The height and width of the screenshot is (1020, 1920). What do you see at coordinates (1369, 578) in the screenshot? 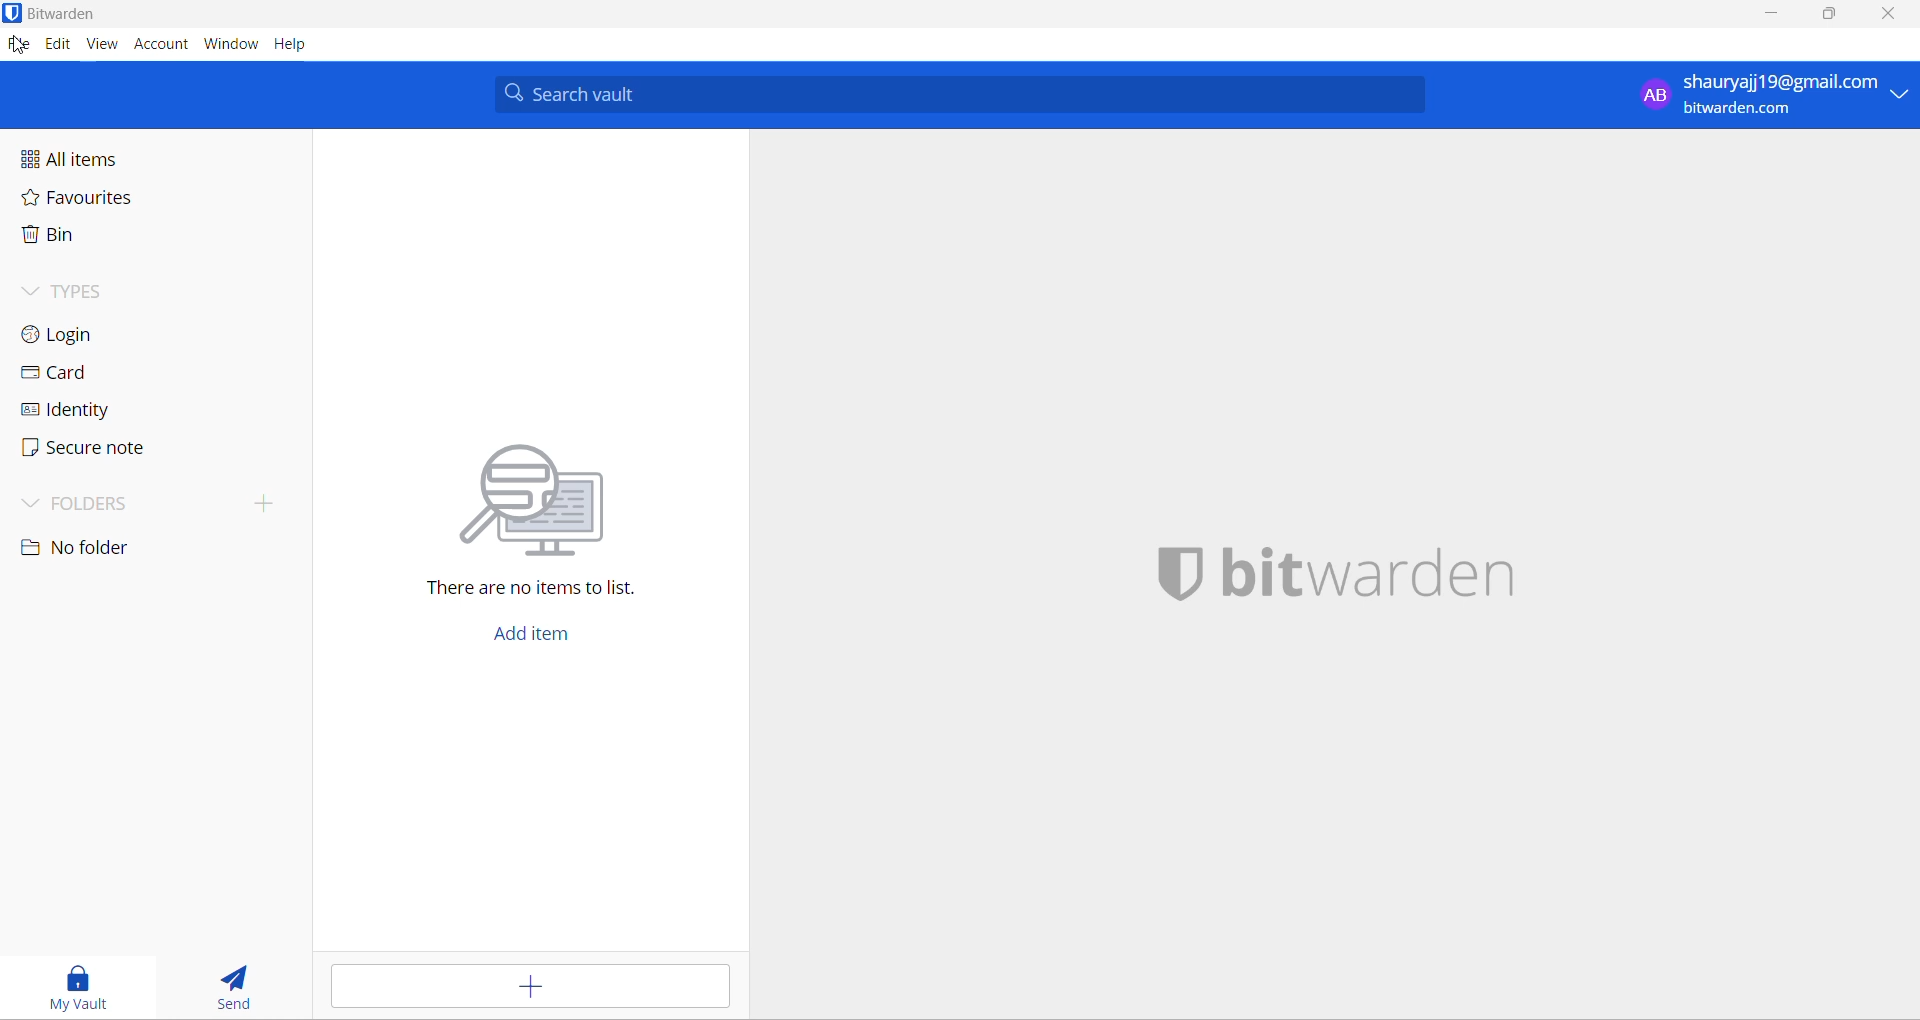
I see `application name` at bounding box center [1369, 578].